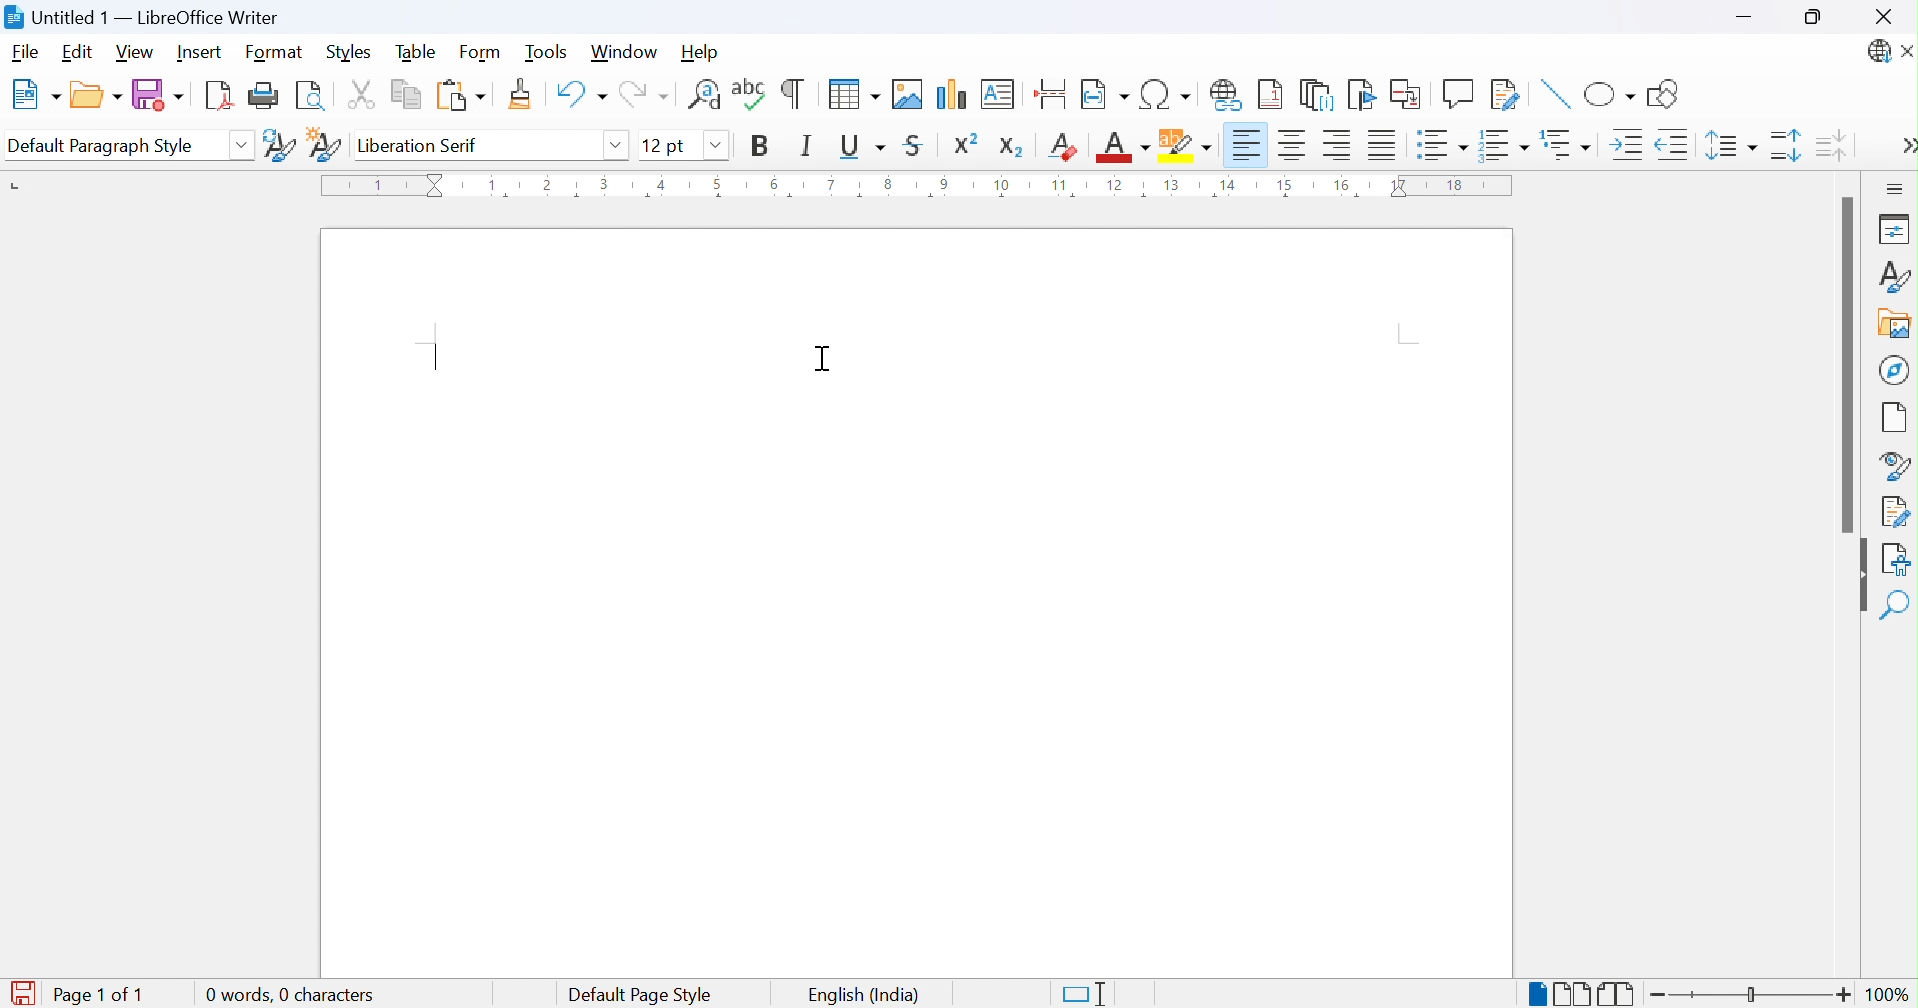  What do you see at coordinates (1123, 146) in the screenshot?
I see `Font color` at bounding box center [1123, 146].